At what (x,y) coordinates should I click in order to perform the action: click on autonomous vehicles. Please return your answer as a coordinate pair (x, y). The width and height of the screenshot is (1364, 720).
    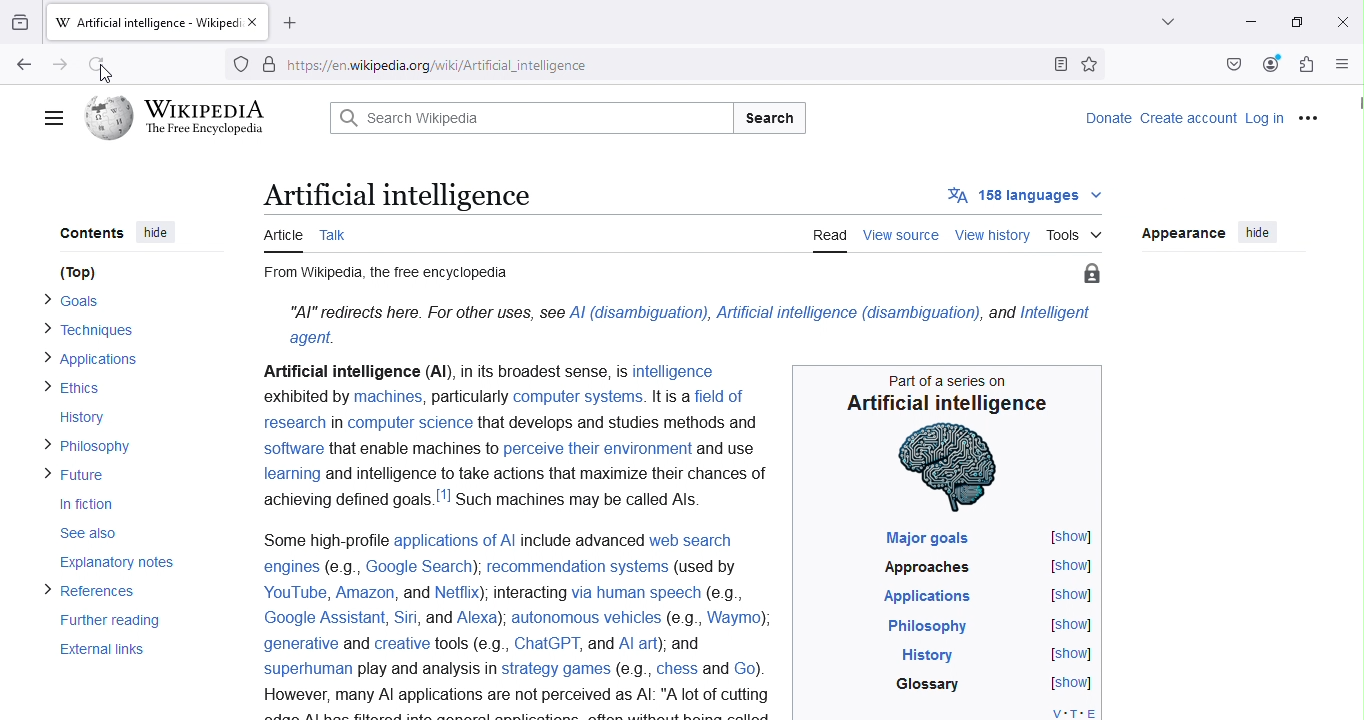
    Looking at the image, I should click on (584, 618).